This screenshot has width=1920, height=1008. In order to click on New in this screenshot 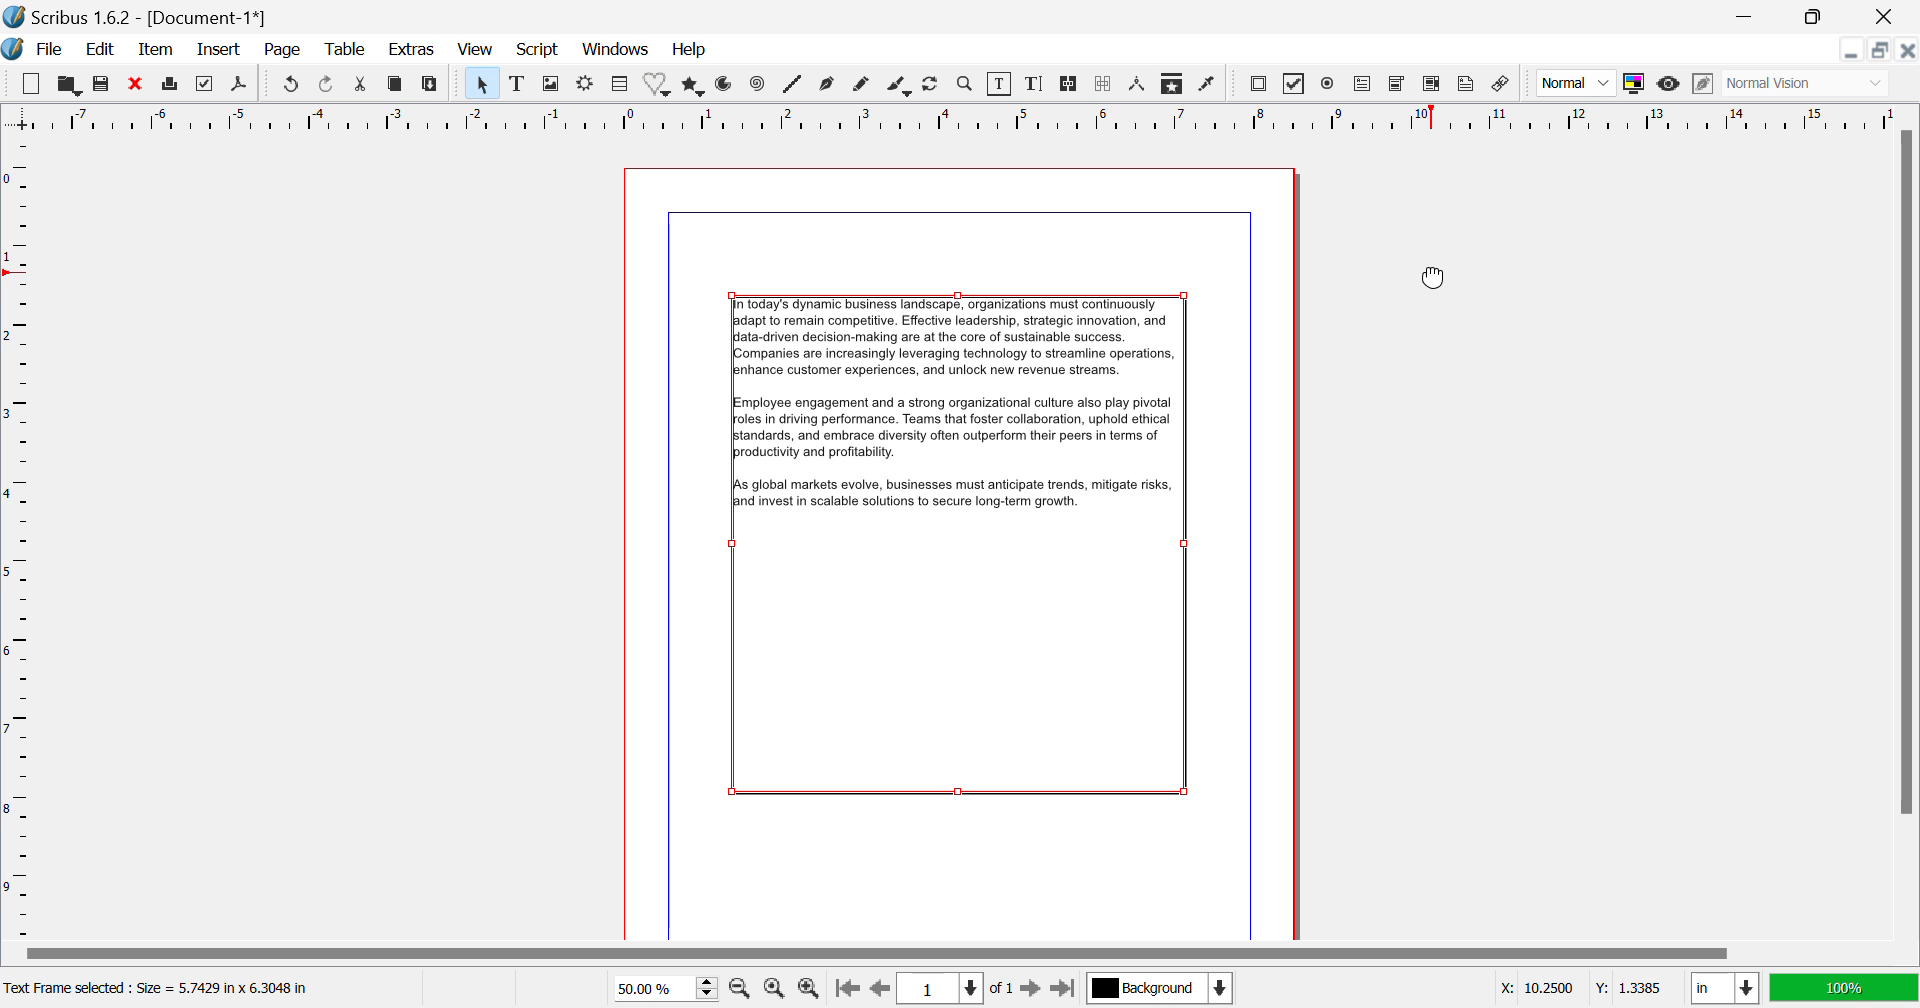, I will do `click(30, 80)`.